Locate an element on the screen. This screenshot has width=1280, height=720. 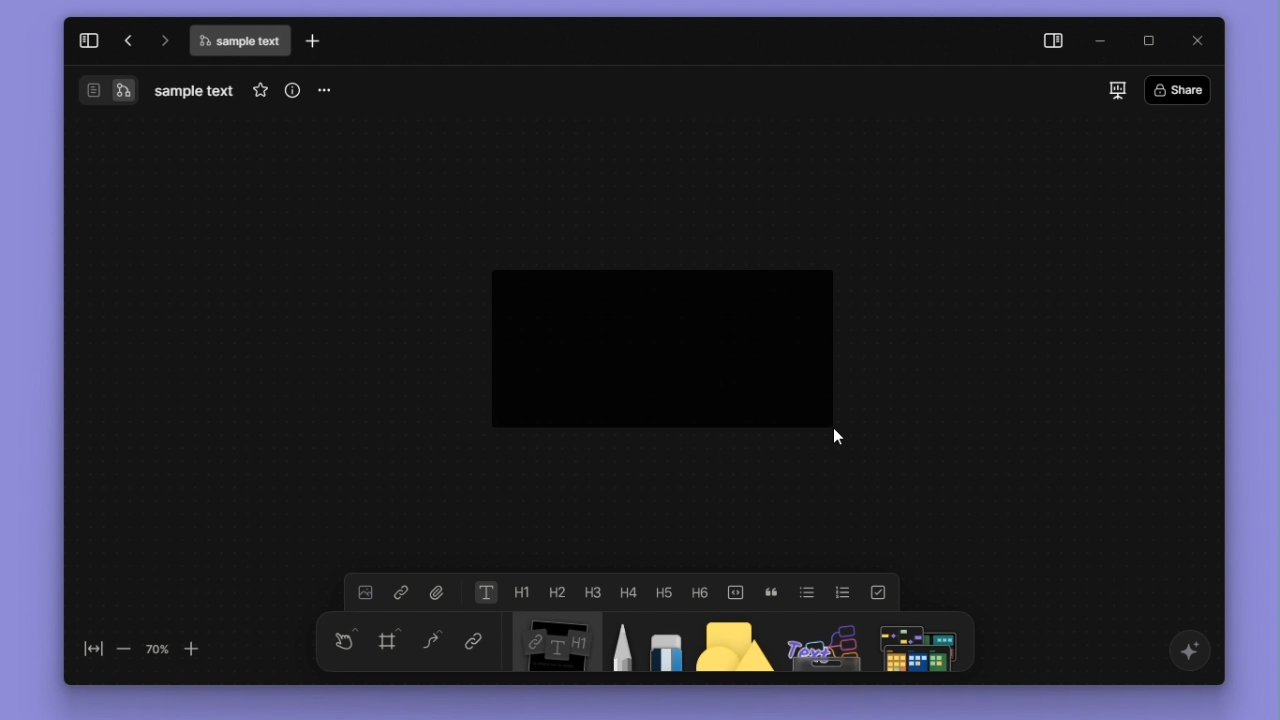
file name is located at coordinates (239, 43).